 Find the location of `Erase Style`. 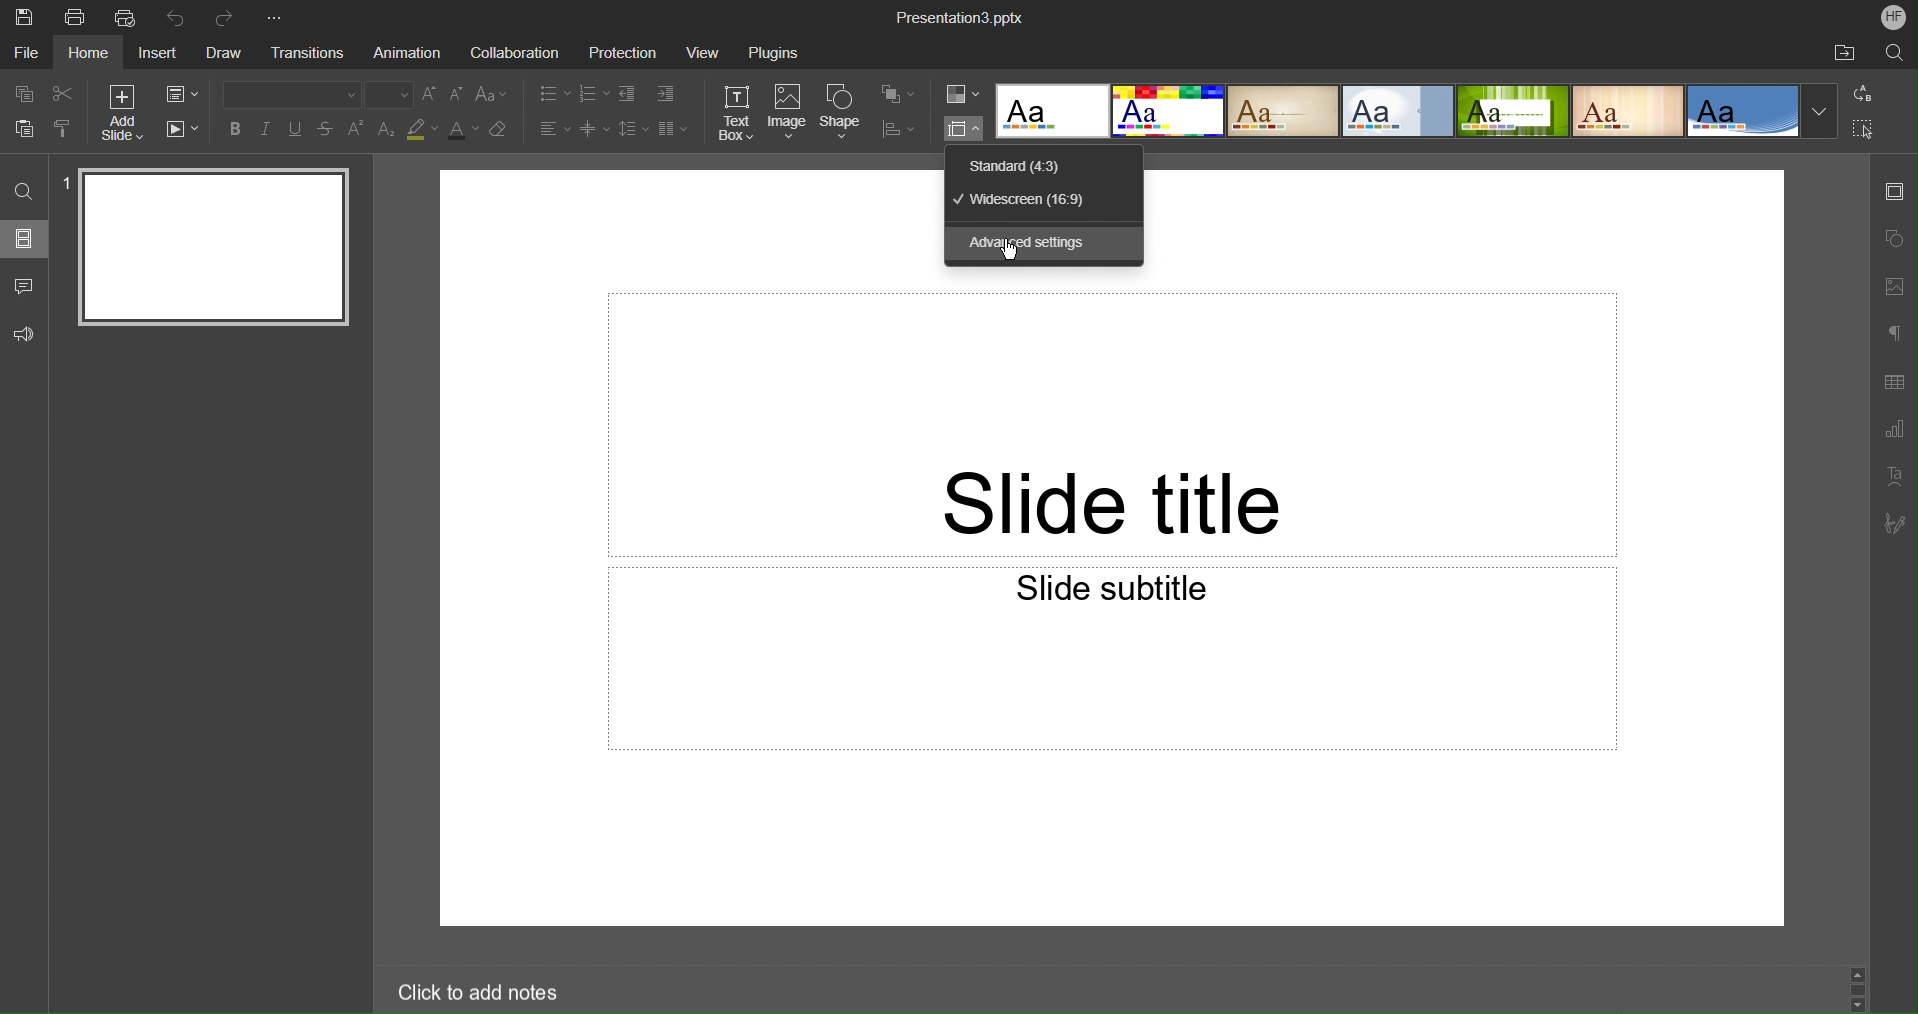

Erase Style is located at coordinates (501, 132).